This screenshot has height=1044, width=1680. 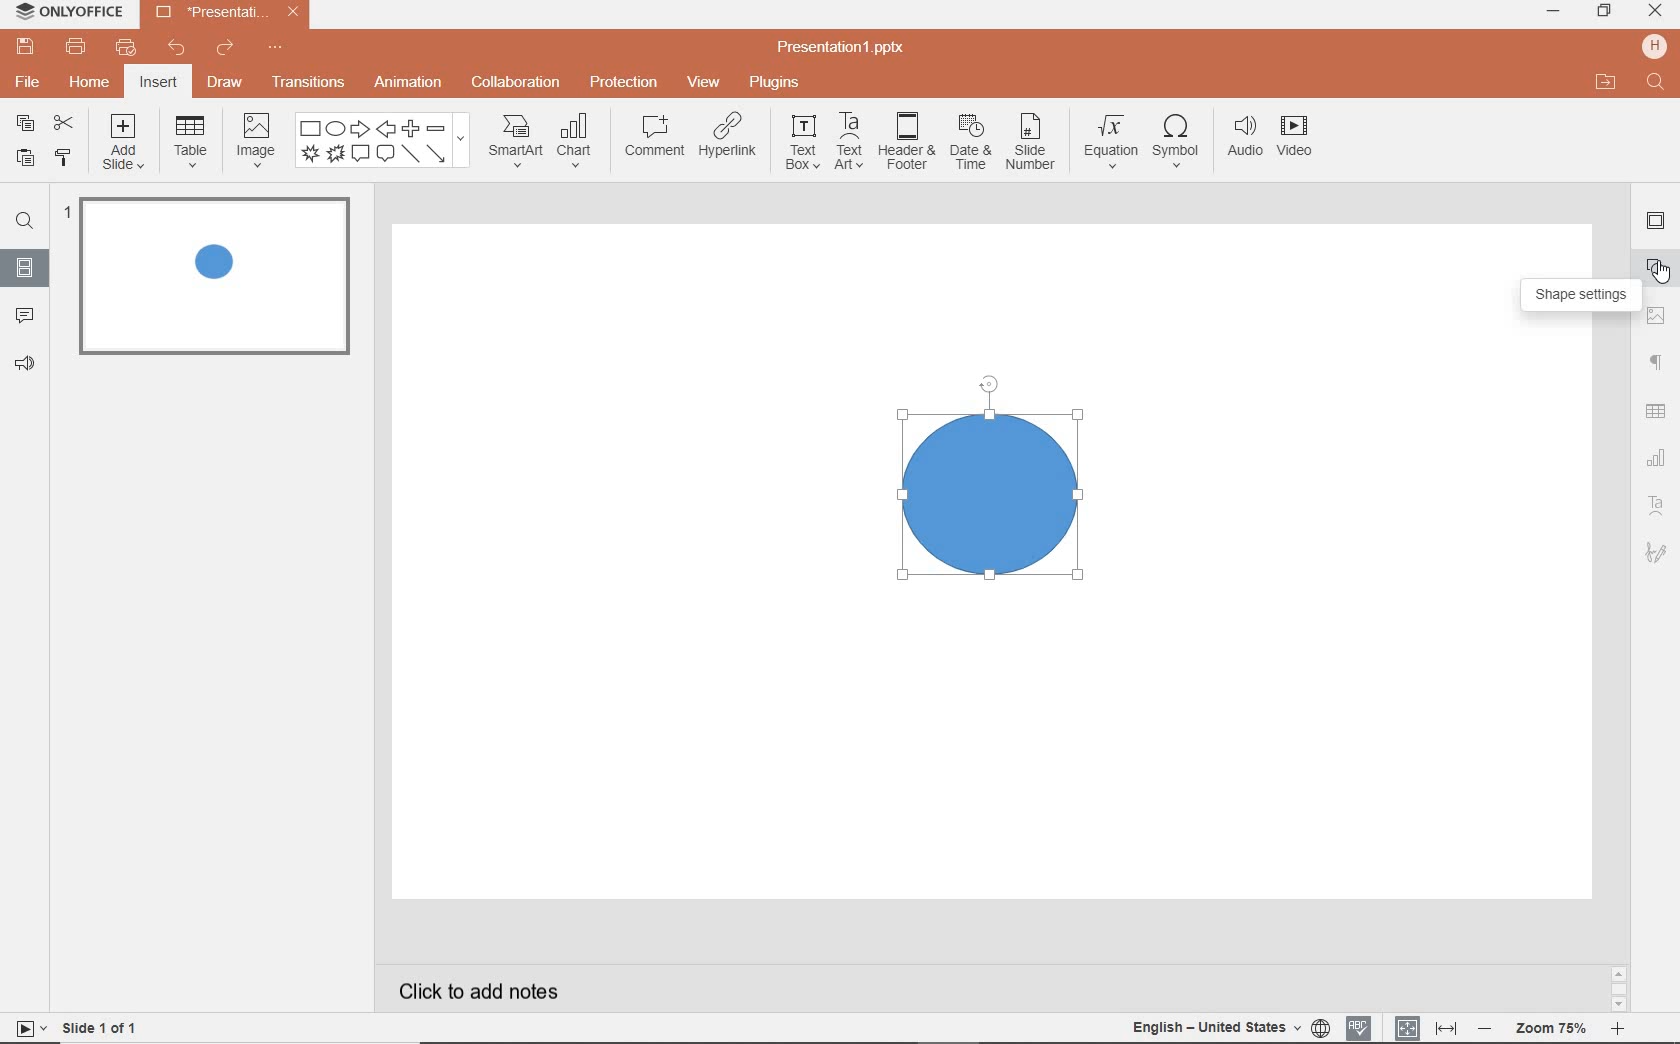 What do you see at coordinates (1657, 360) in the screenshot?
I see `paragraph settings` at bounding box center [1657, 360].